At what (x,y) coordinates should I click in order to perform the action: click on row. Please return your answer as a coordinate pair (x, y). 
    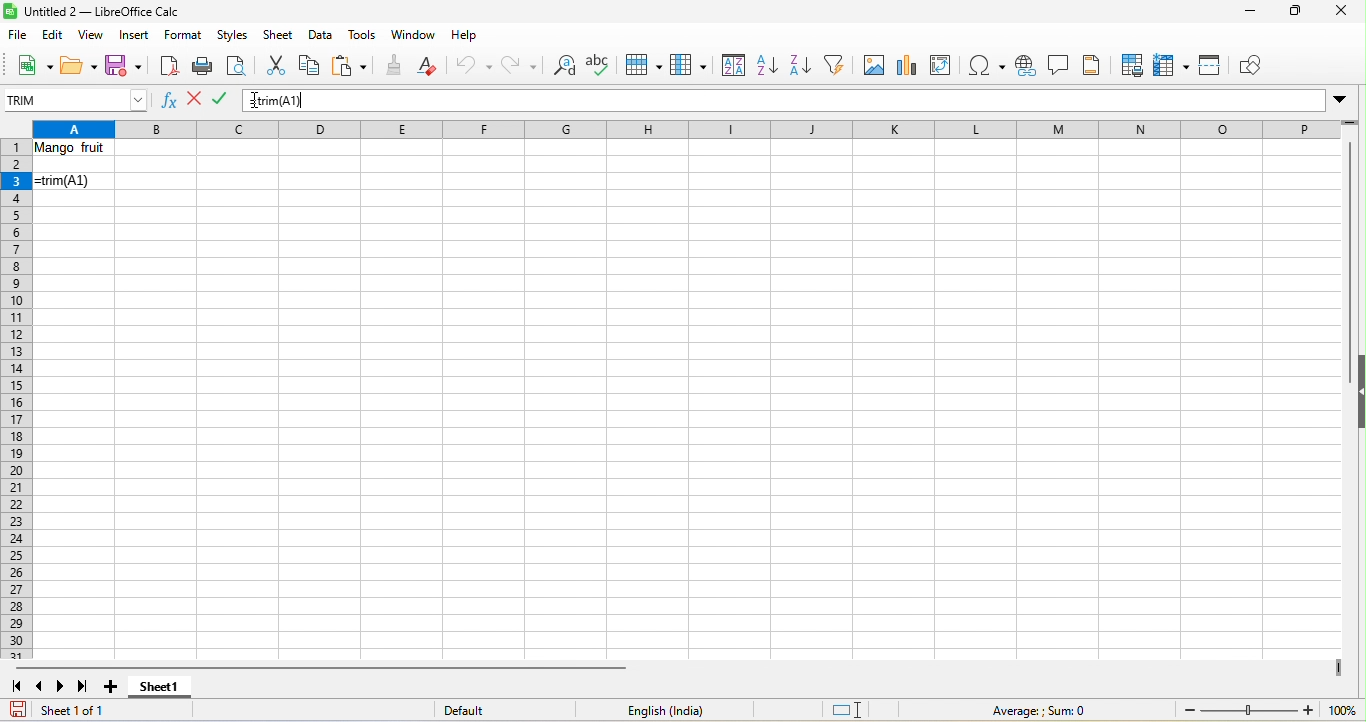
    Looking at the image, I should click on (642, 67).